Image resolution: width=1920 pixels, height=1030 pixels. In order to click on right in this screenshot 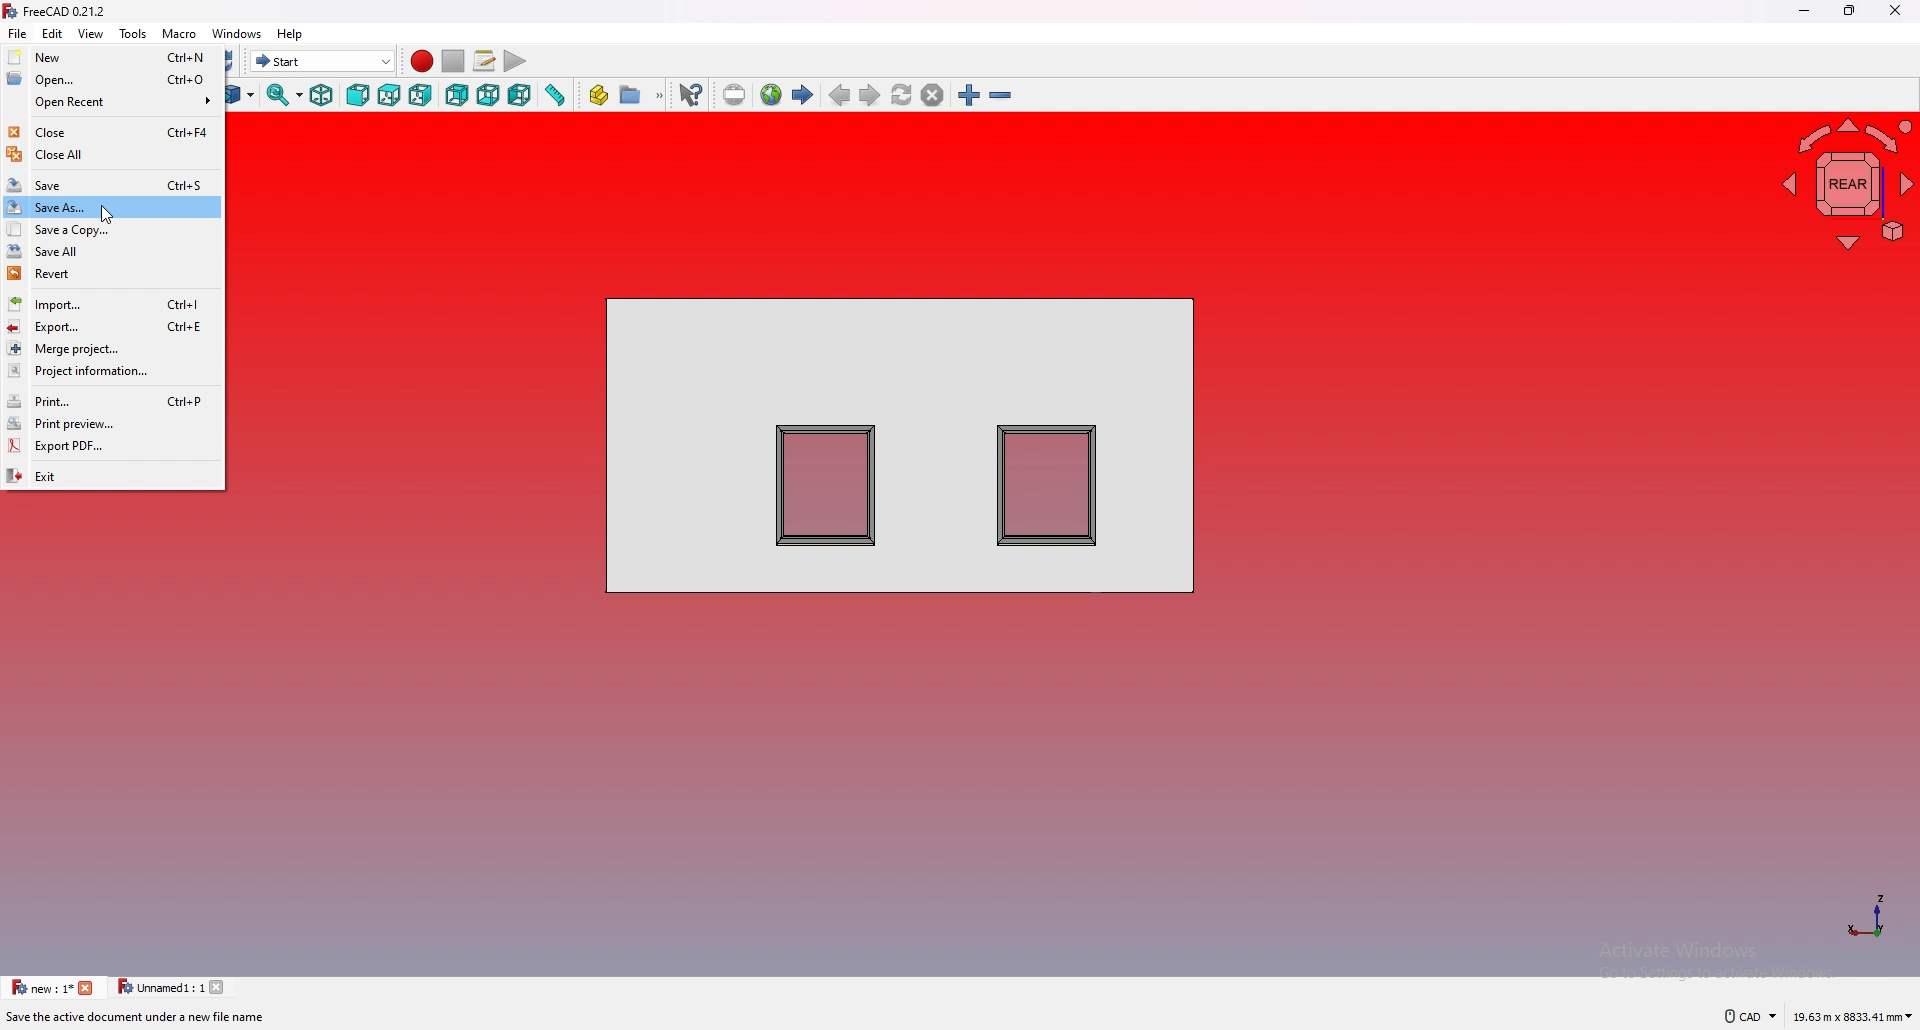, I will do `click(422, 95)`.